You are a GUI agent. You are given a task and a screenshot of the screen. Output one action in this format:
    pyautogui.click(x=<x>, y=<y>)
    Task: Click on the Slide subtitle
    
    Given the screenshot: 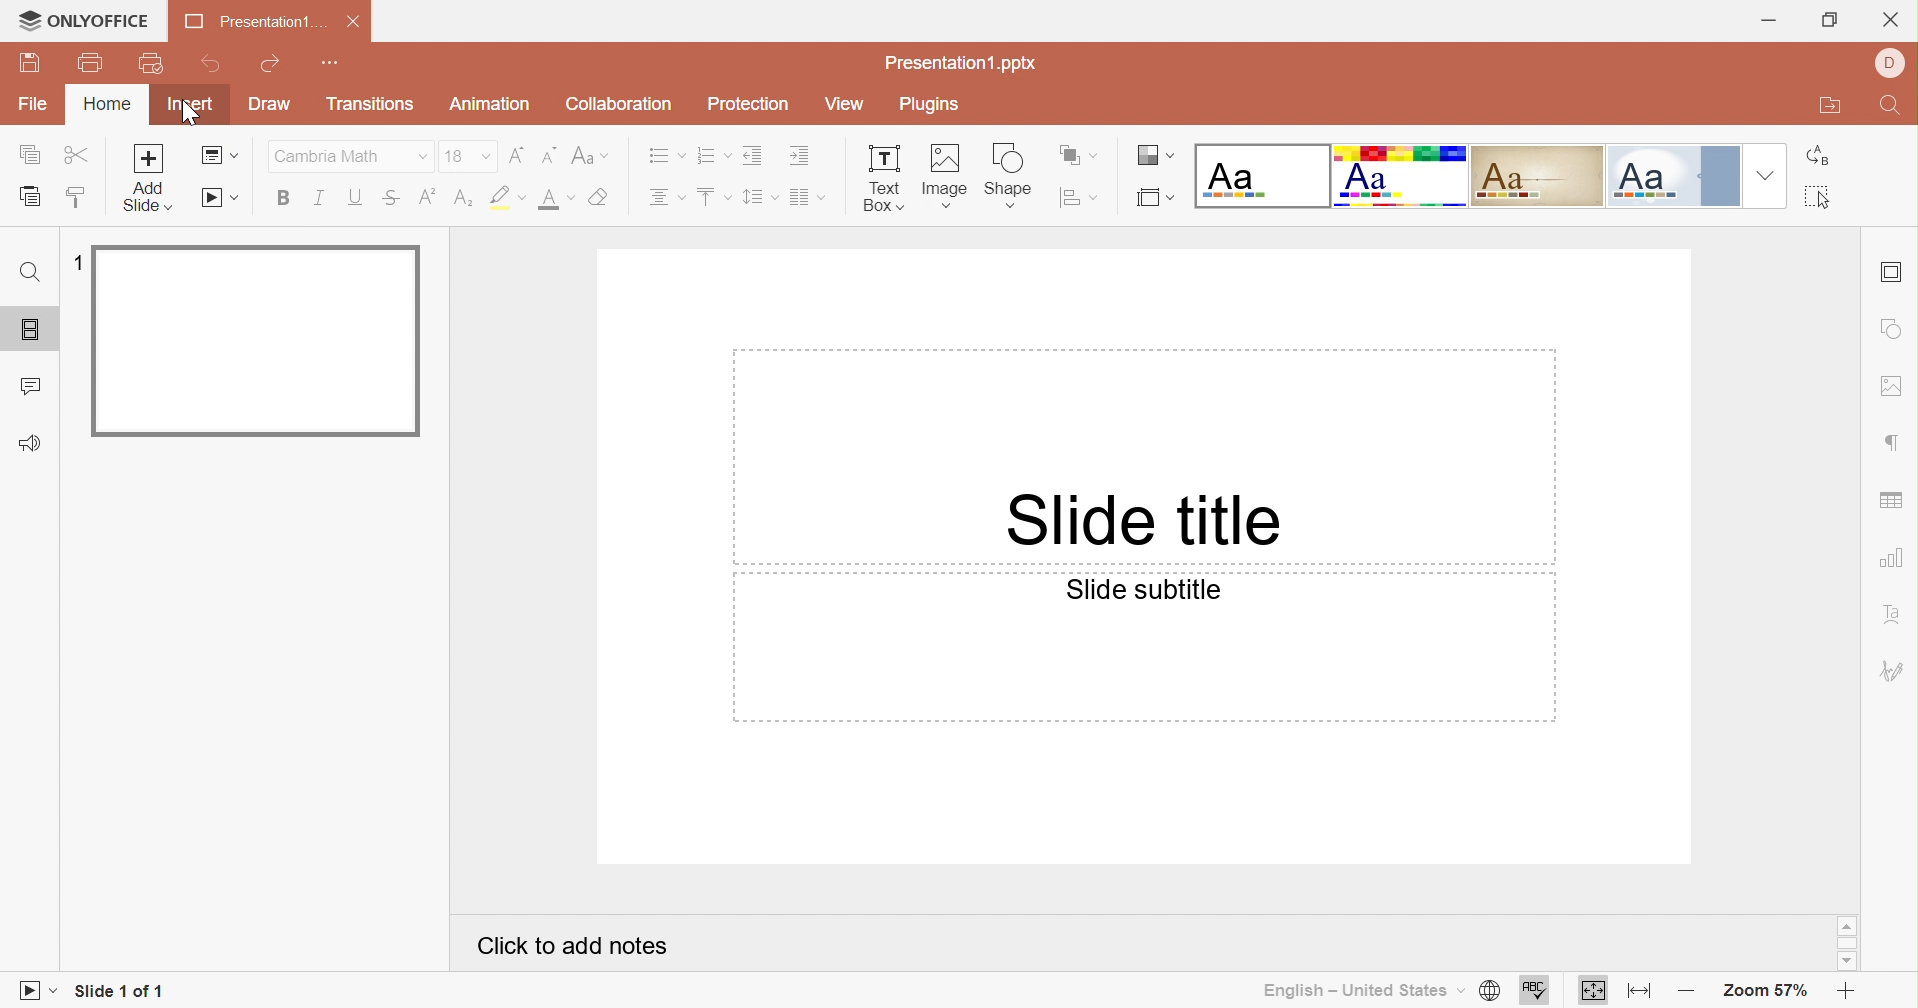 What is the action you would take?
    pyautogui.click(x=1150, y=590)
    